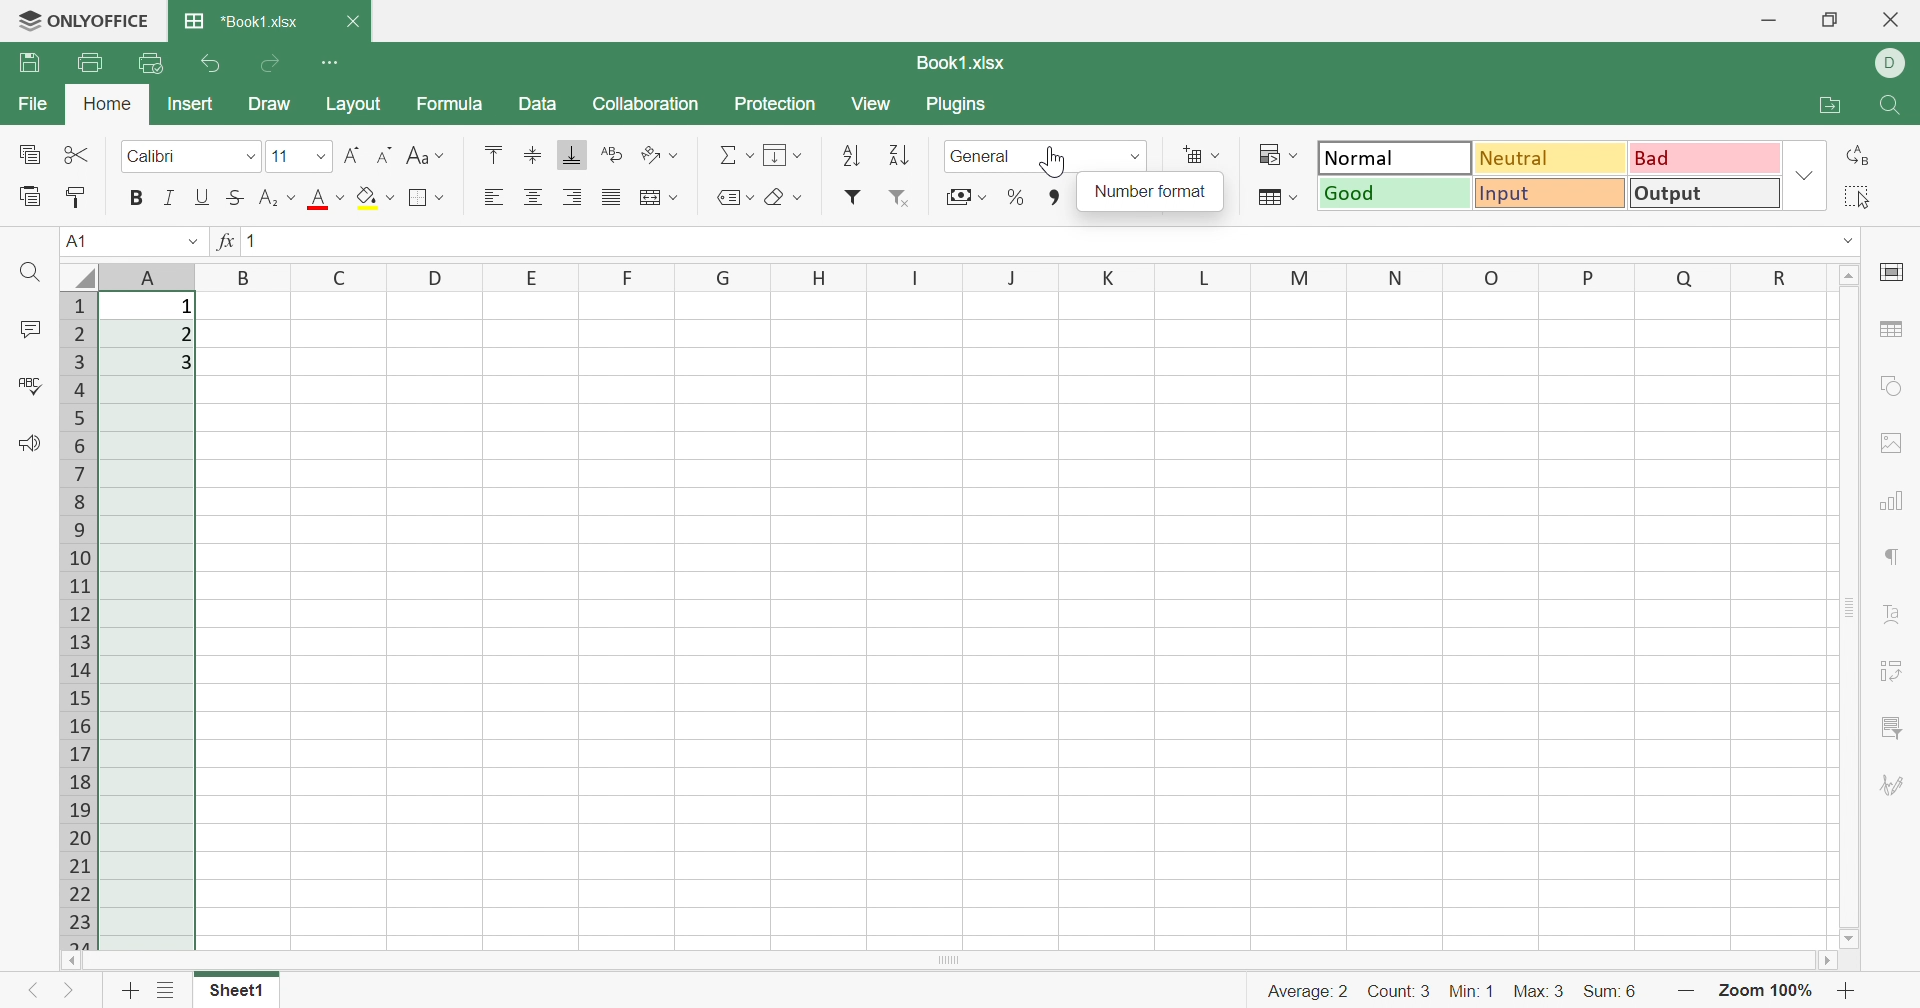 The width and height of the screenshot is (1920, 1008). What do you see at coordinates (783, 199) in the screenshot?
I see `Clear` at bounding box center [783, 199].